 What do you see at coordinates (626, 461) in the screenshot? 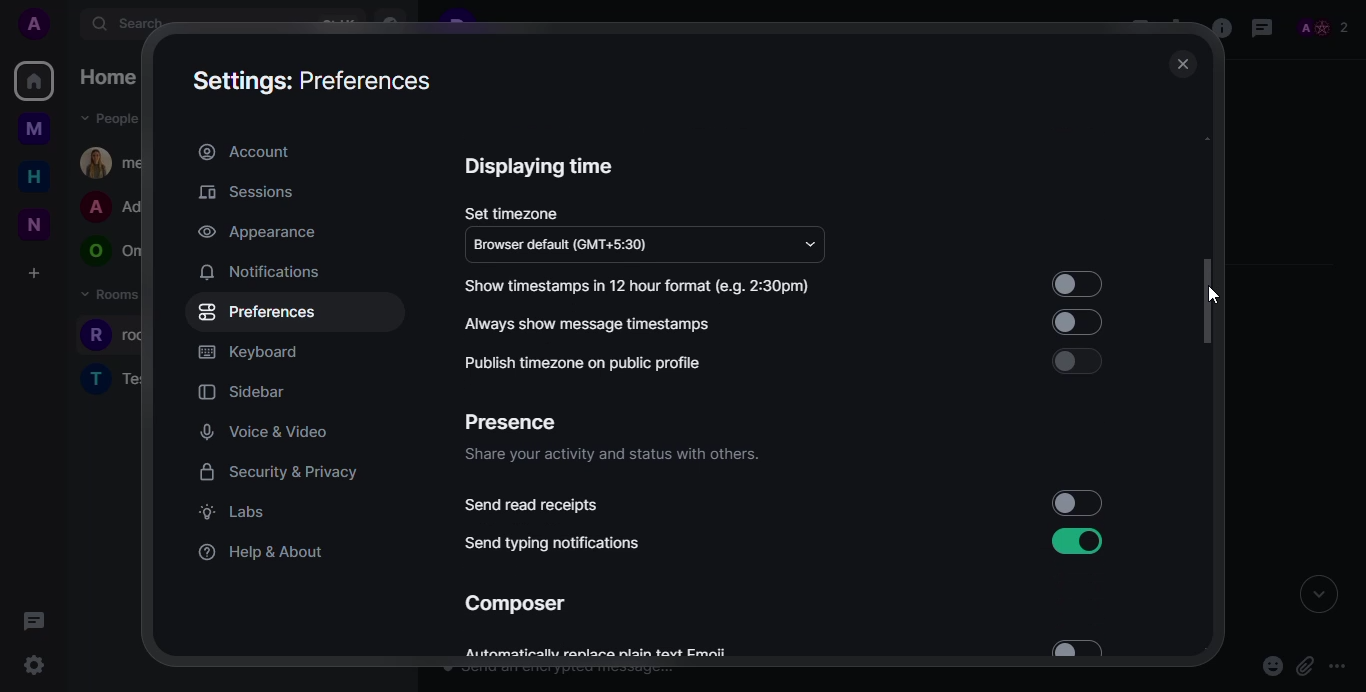
I see `Share your activity and status with others.` at bounding box center [626, 461].